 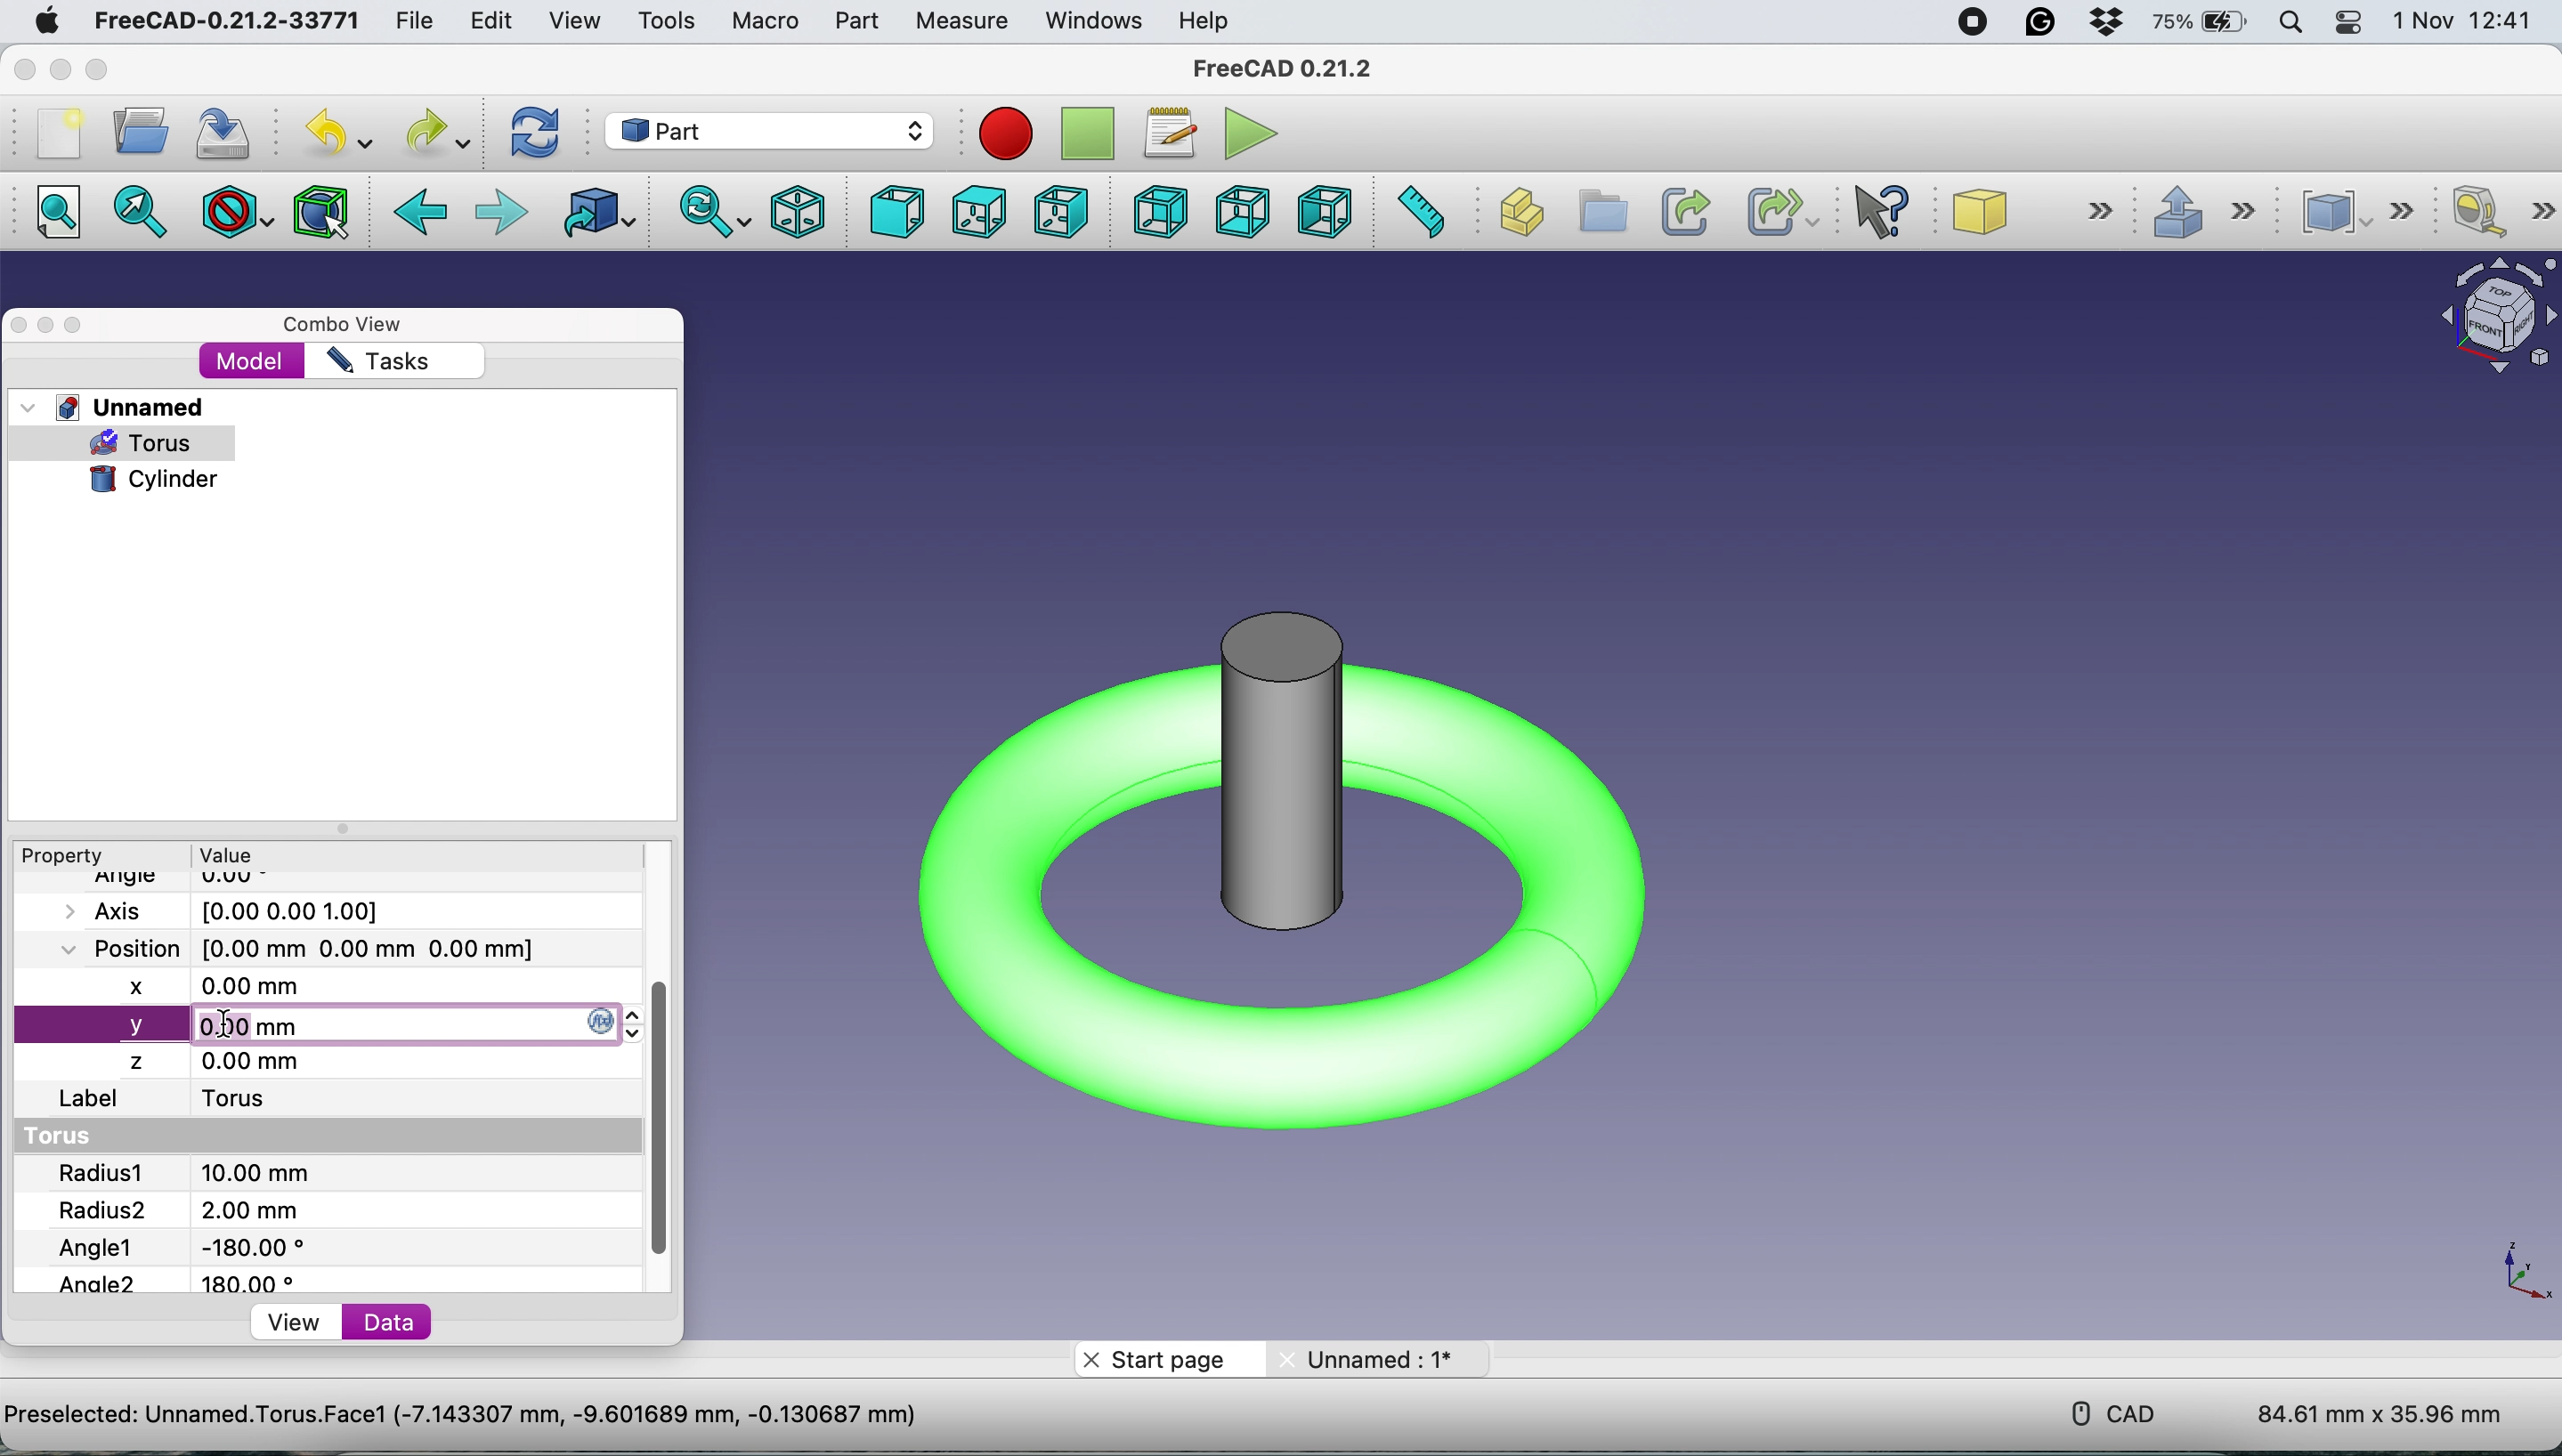 I want to click on sync view, so click(x=715, y=215).